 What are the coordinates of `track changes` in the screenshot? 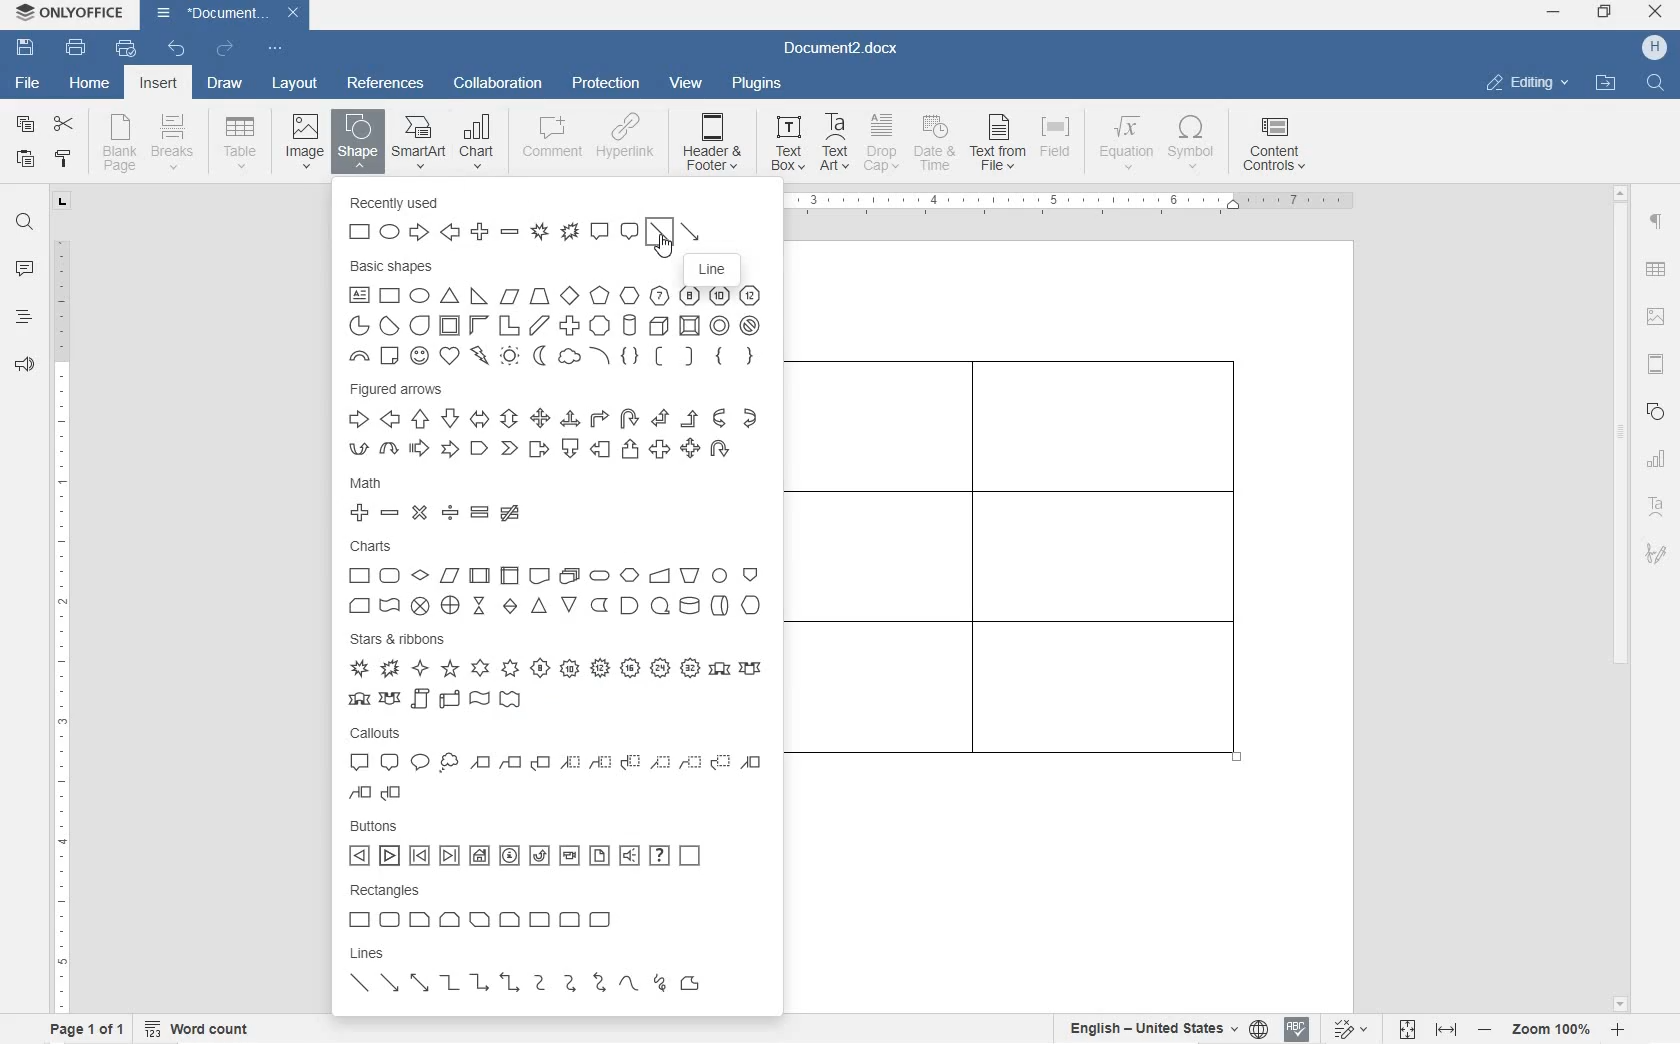 It's located at (1355, 1029).